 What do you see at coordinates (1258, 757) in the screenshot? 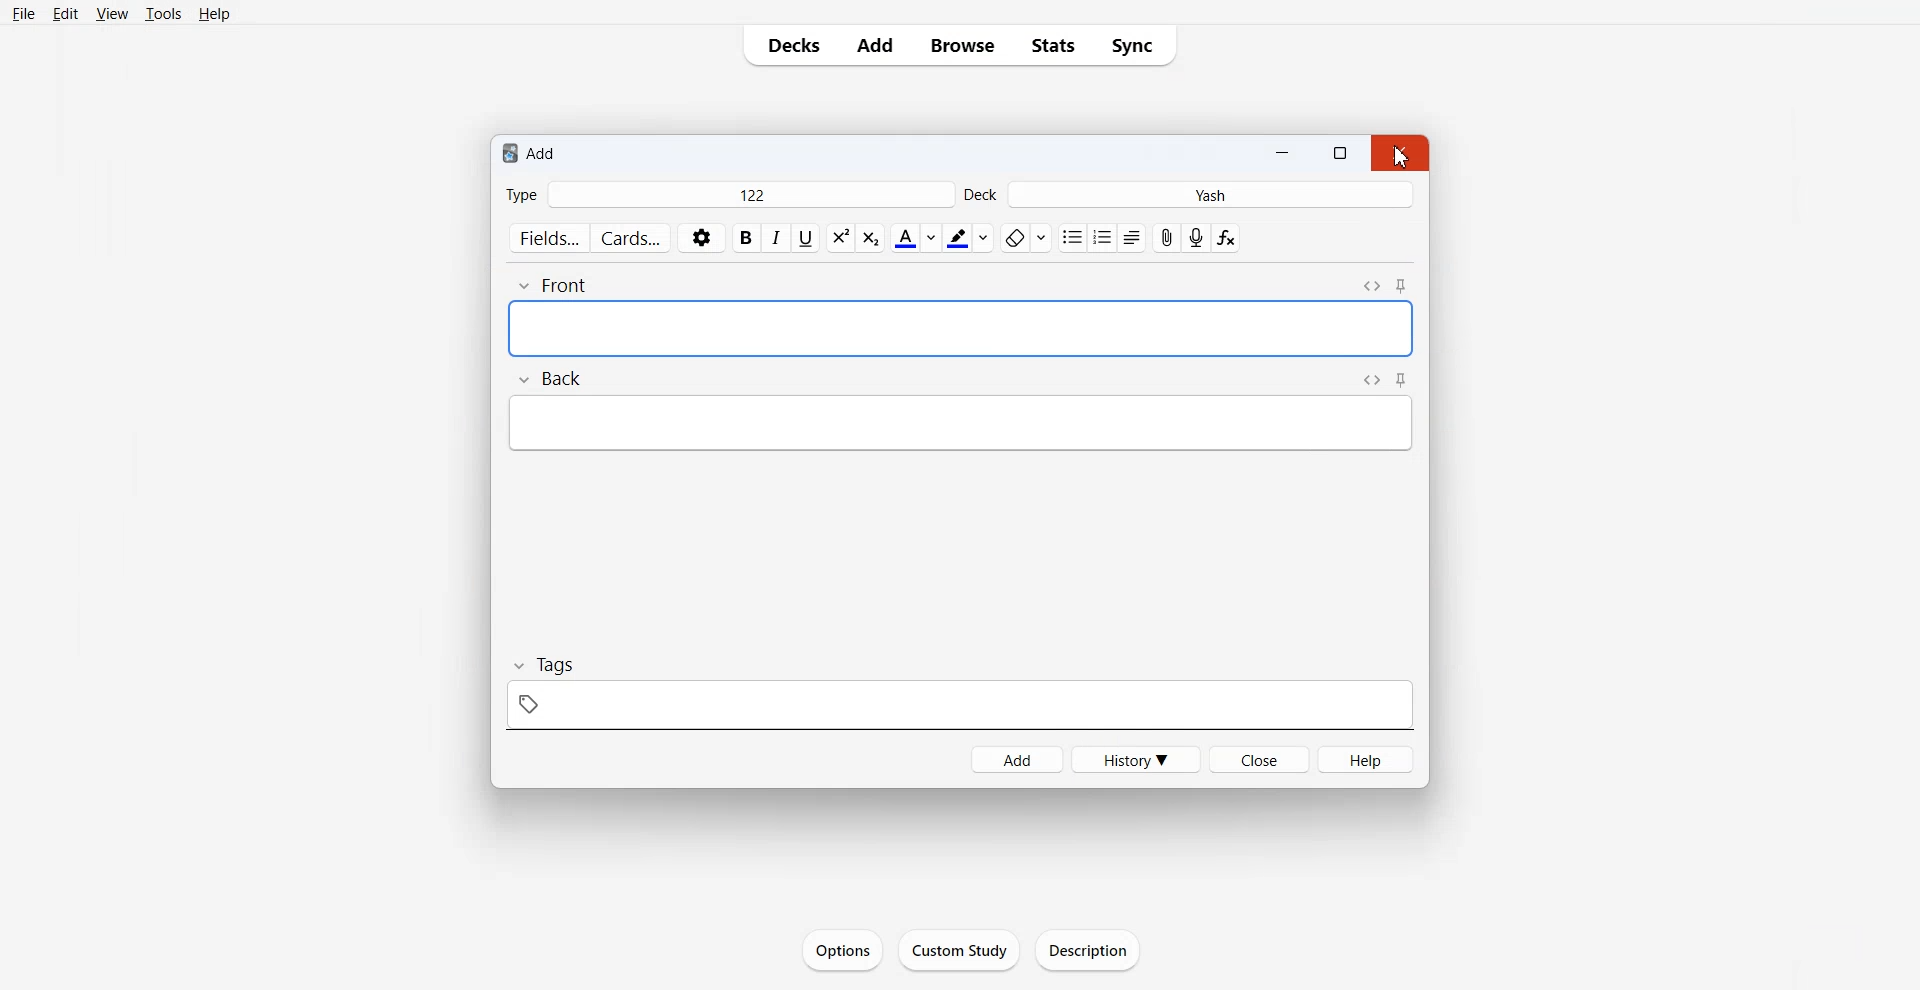
I see `Close` at bounding box center [1258, 757].